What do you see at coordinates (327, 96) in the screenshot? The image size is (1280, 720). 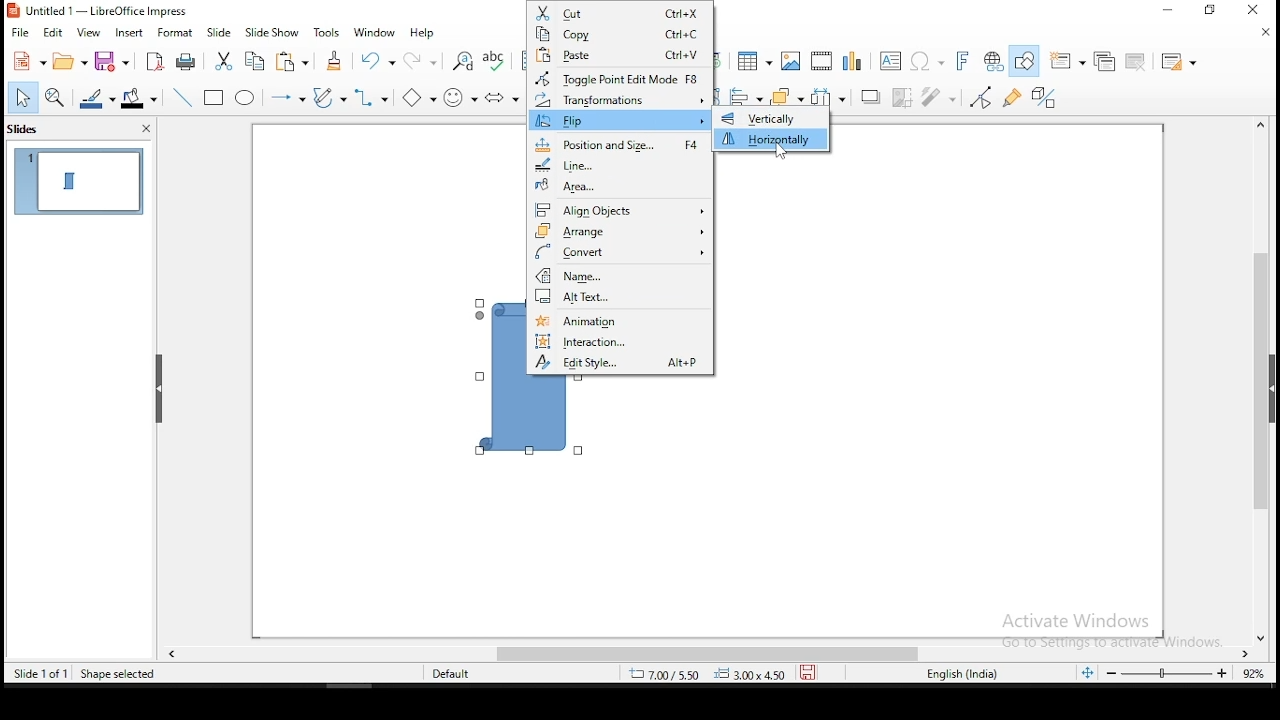 I see `curves and polygons` at bounding box center [327, 96].